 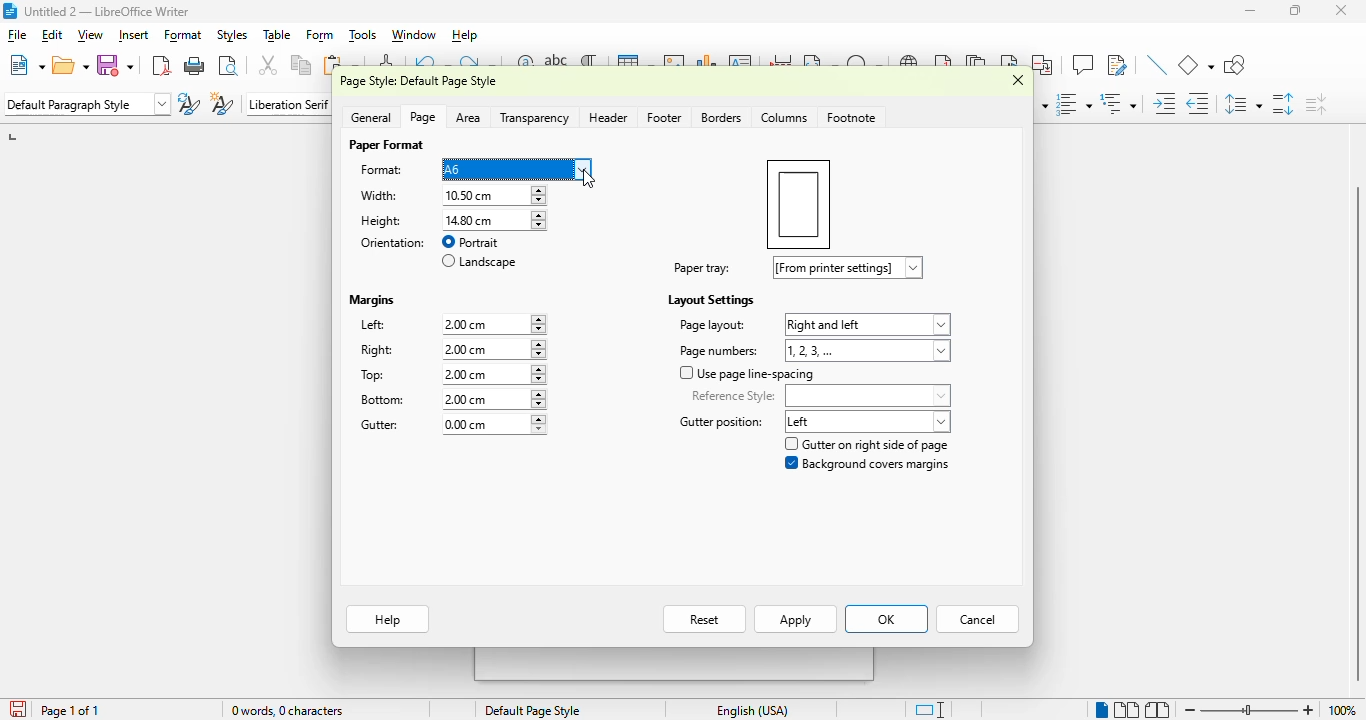 What do you see at coordinates (162, 66) in the screenshot?
I see `export directly as PDF` at bounding box center [162, 66].